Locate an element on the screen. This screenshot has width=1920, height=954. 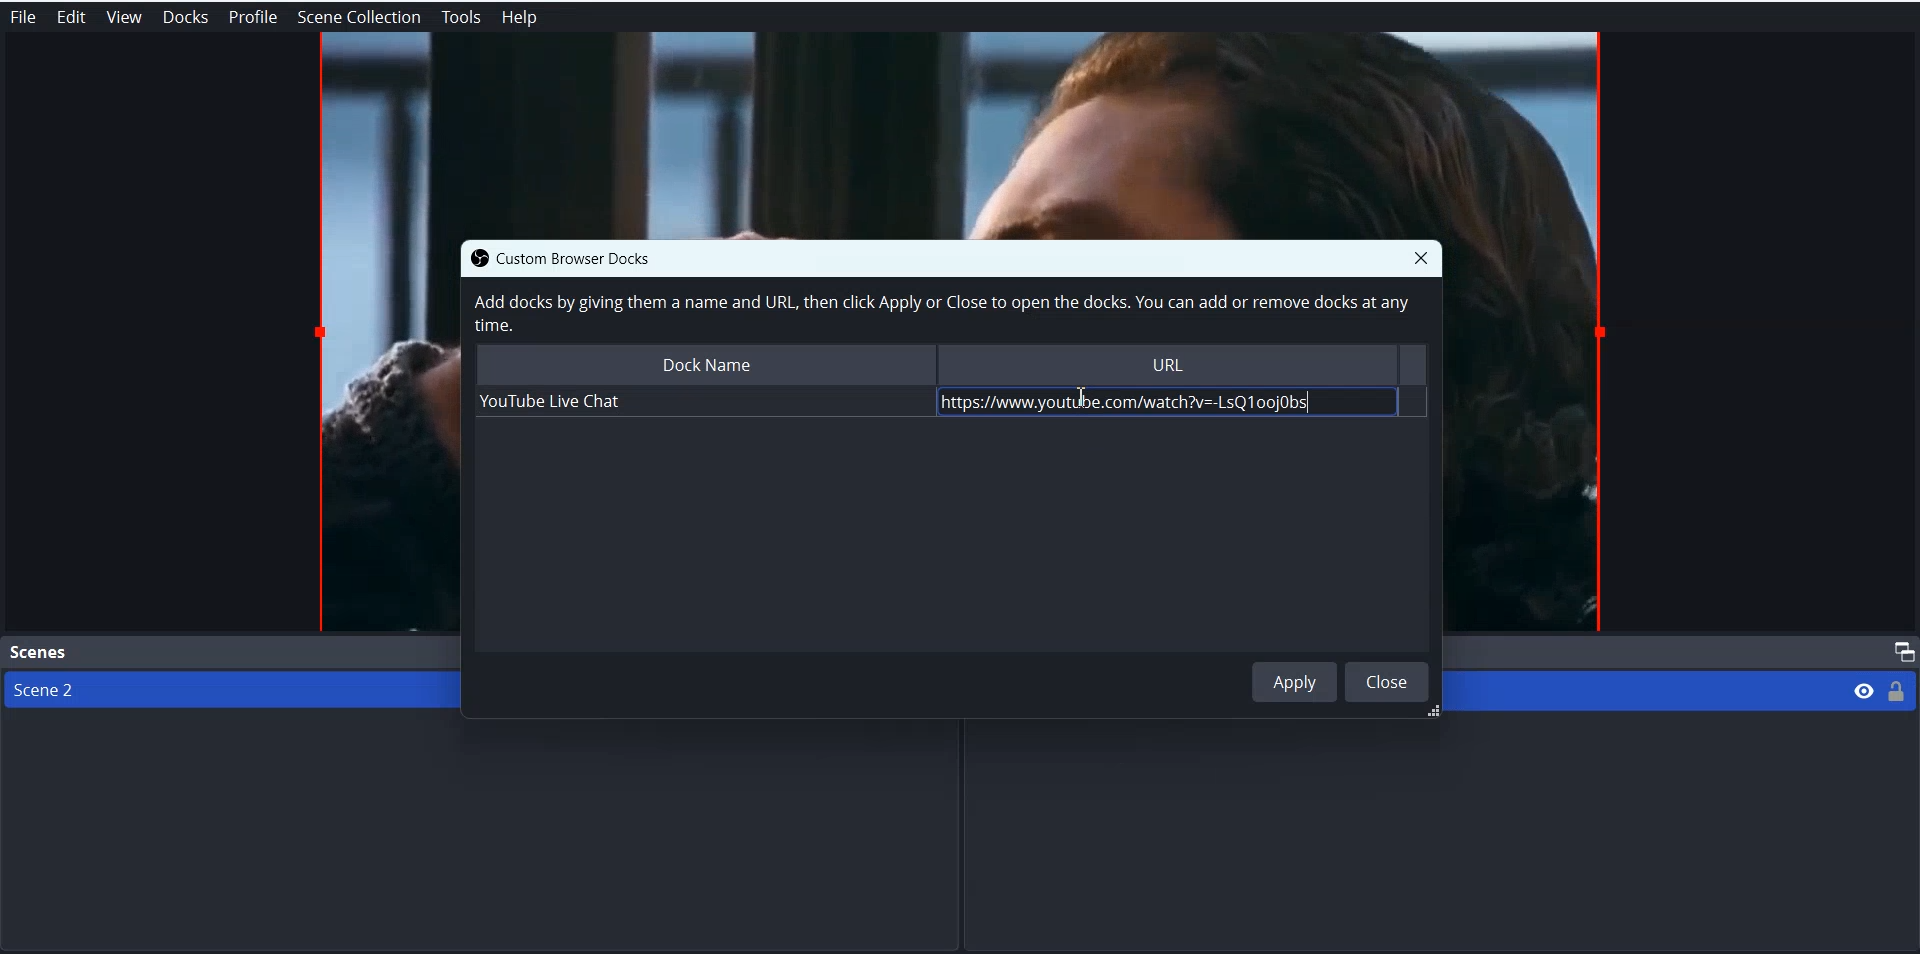
Edit is located at coordinates (70, 17).